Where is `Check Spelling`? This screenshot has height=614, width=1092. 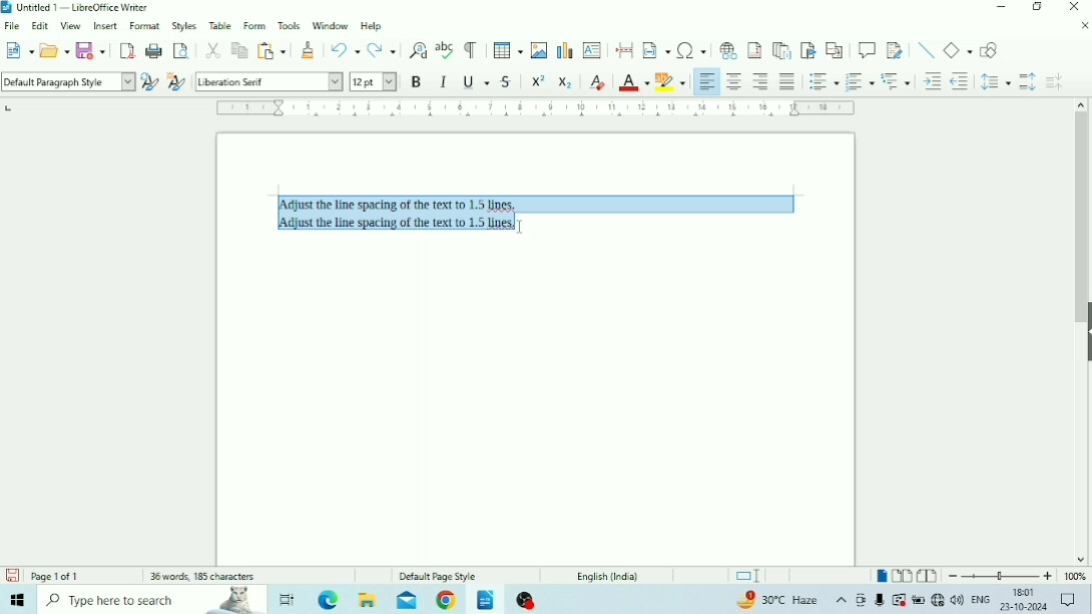
Check Spelling is located at coordinates (445, 50).